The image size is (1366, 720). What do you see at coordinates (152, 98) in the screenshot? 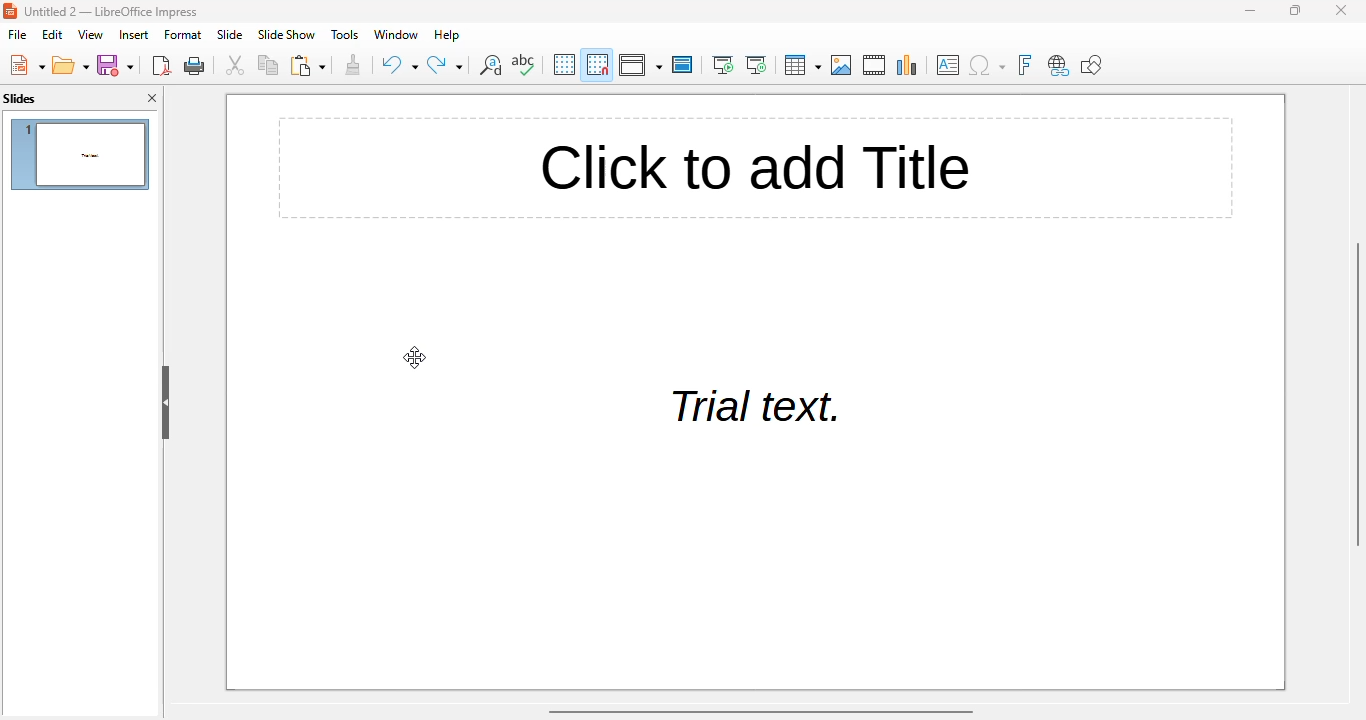
I see `close pane` at bounding box center [152, 98].